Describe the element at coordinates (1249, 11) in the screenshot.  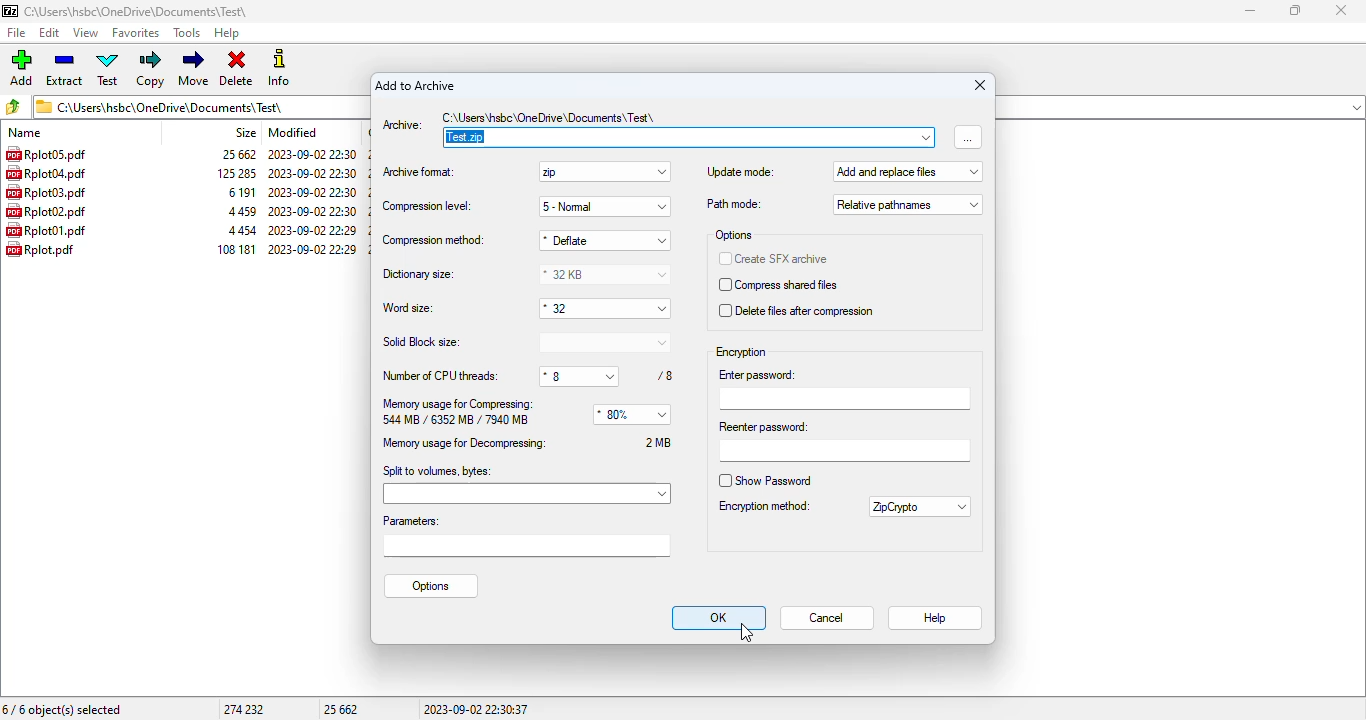
I see `minimize` at that location.